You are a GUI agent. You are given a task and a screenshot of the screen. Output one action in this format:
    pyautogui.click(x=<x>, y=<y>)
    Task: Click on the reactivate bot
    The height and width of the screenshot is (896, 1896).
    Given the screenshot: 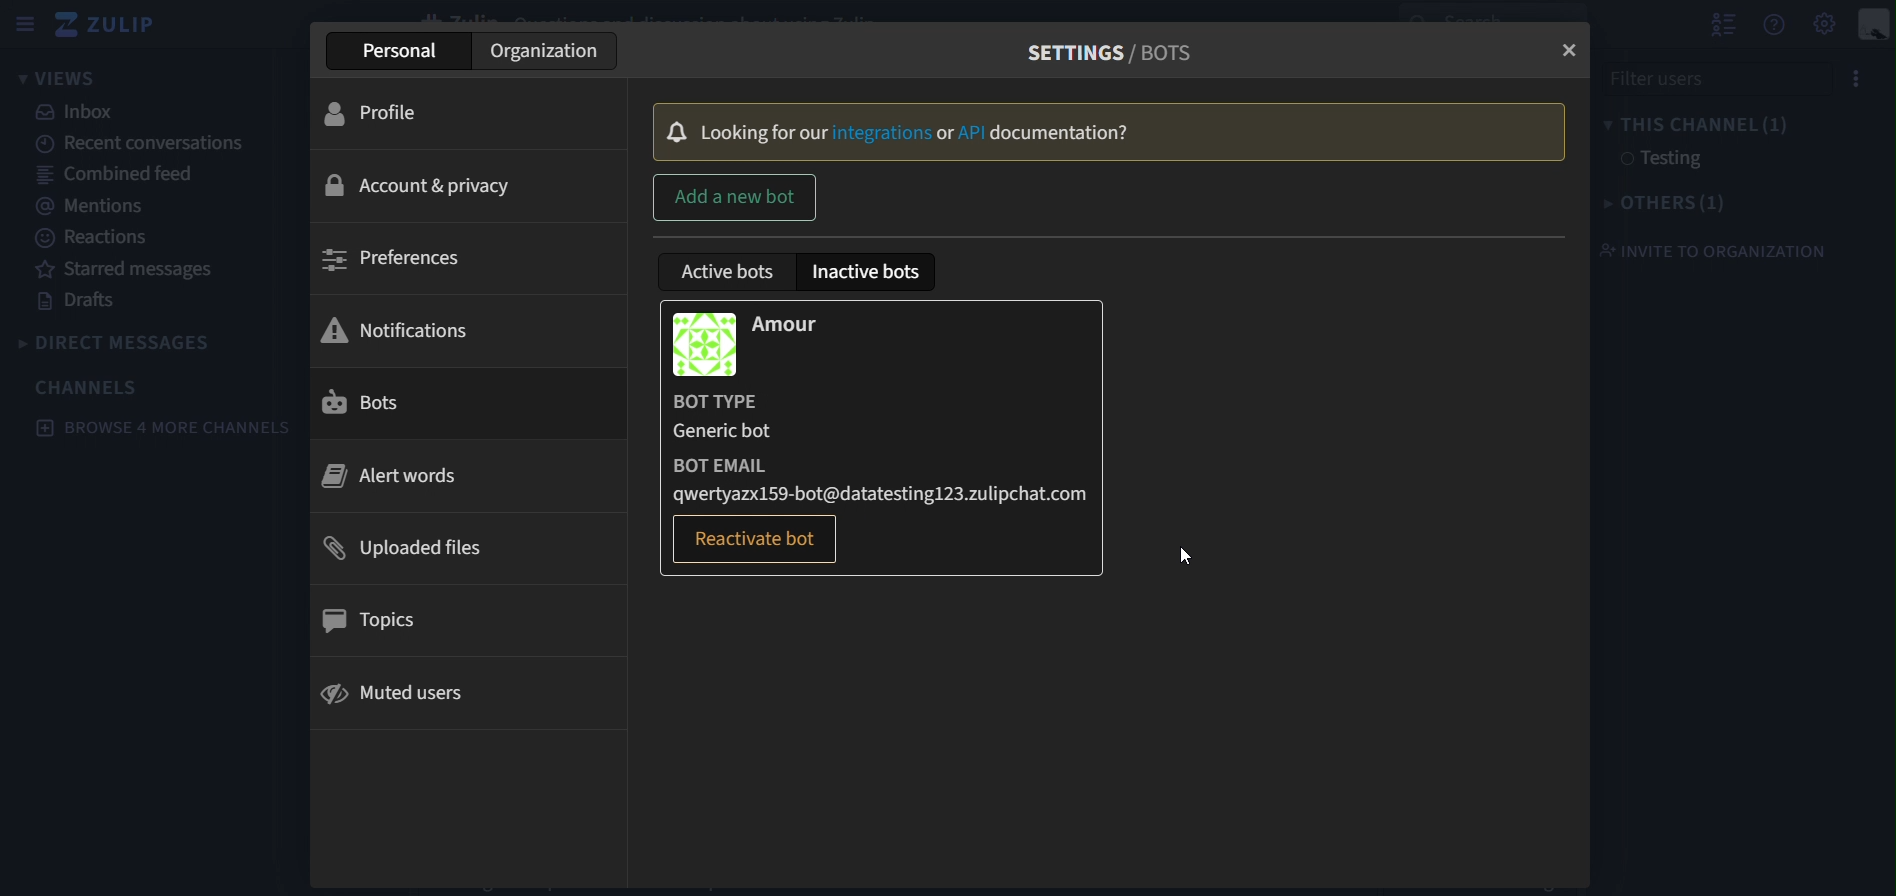 What is the action you would take?
    pyautogui.click(x=759, y=539)
    